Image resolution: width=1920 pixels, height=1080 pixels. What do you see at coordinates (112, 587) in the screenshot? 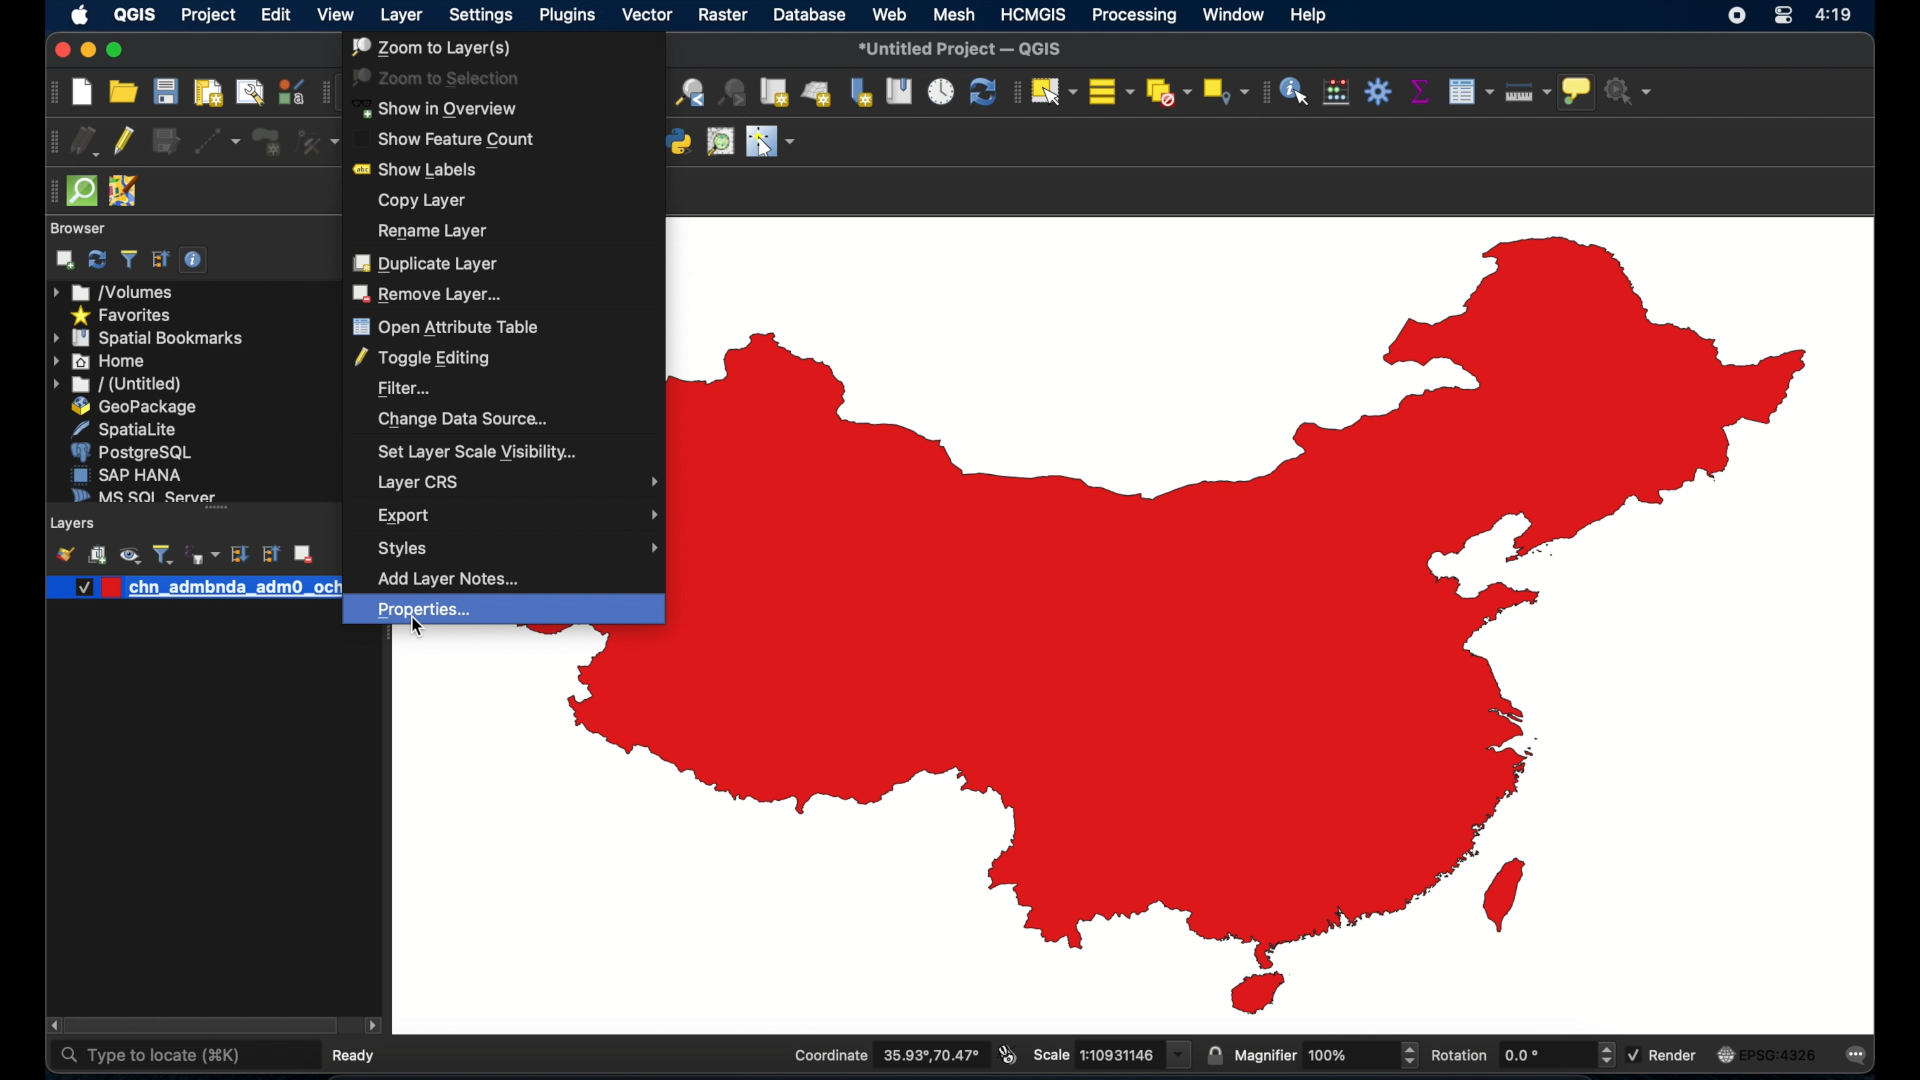
I see `color preview ` at bounding box center [112, 587].